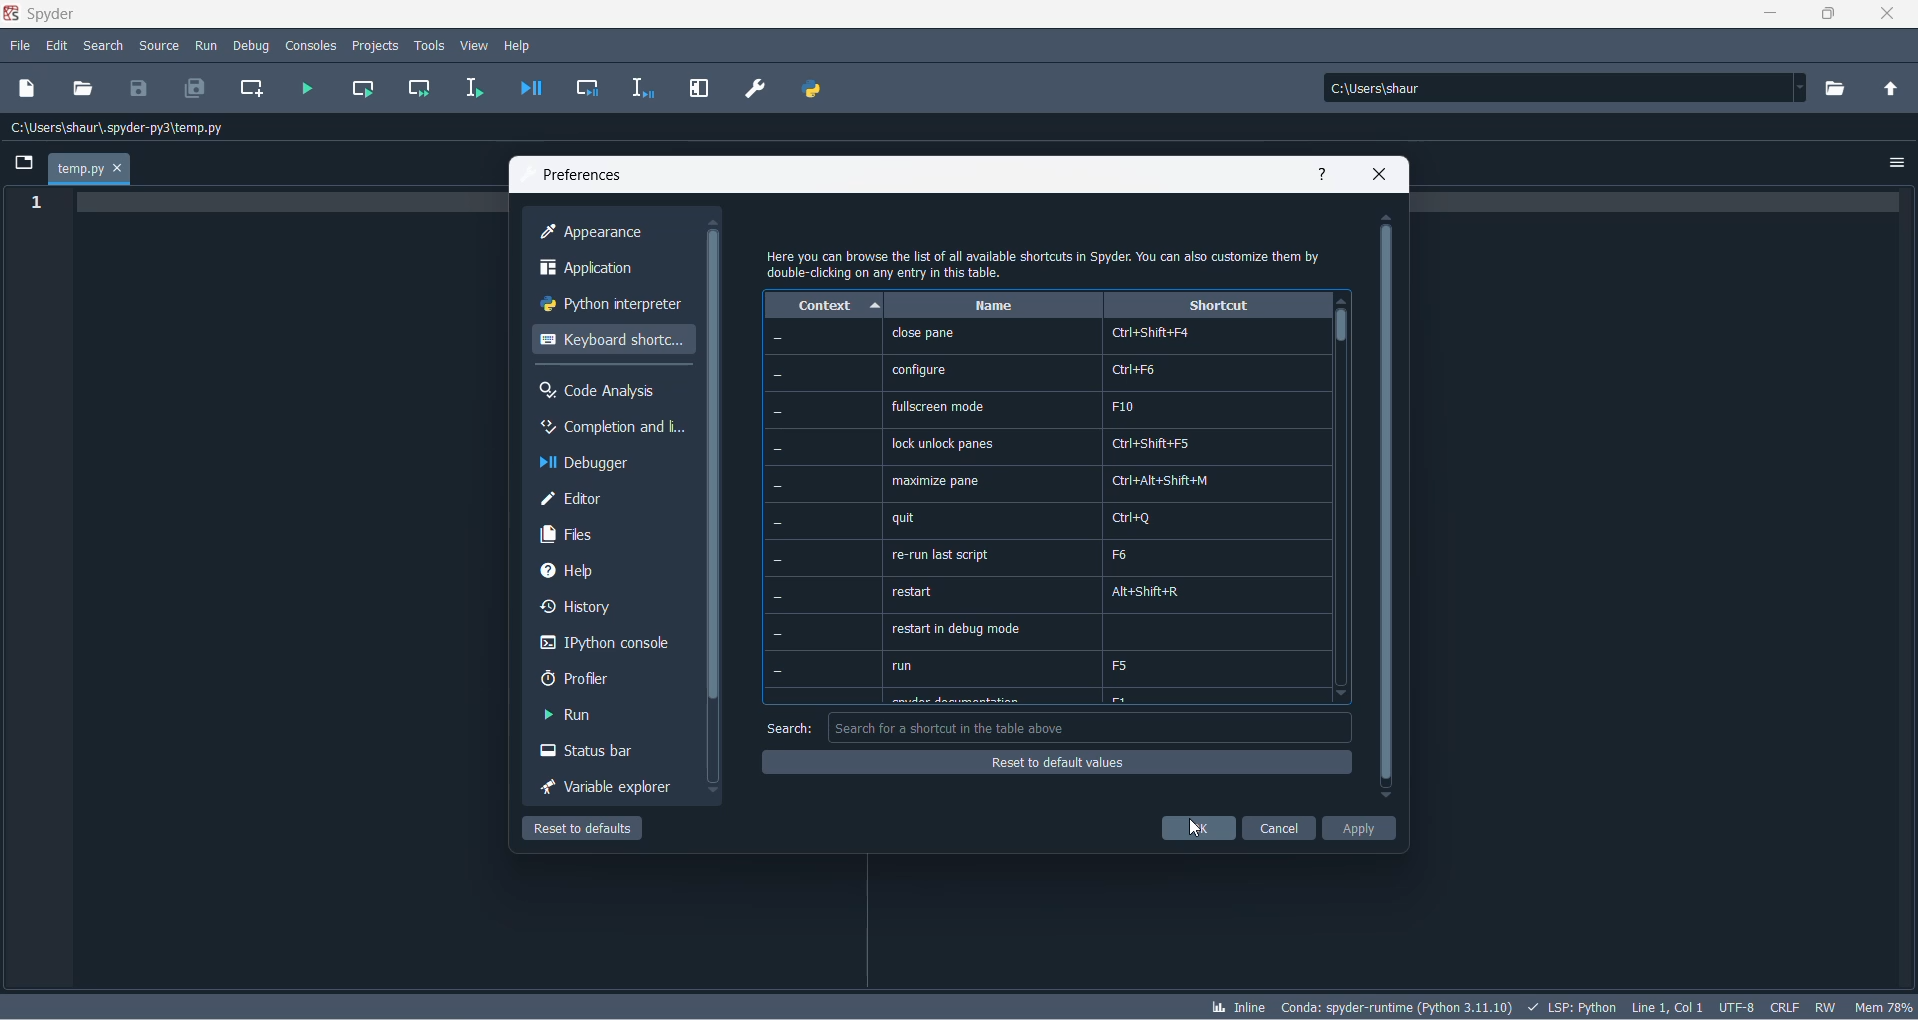 The width and height of the screenshot is (1918, 1020). I want to click on F5, so click(1125, 665).